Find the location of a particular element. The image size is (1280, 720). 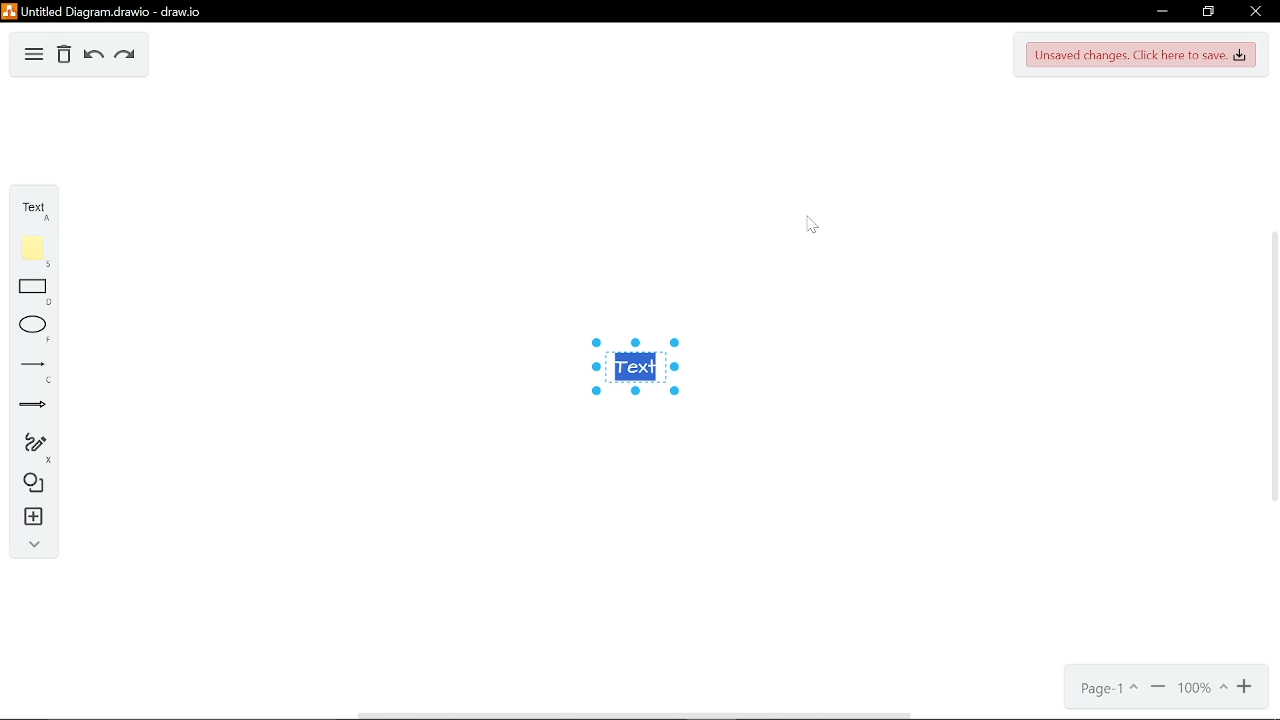

Text is located at coordinates (29, 204).